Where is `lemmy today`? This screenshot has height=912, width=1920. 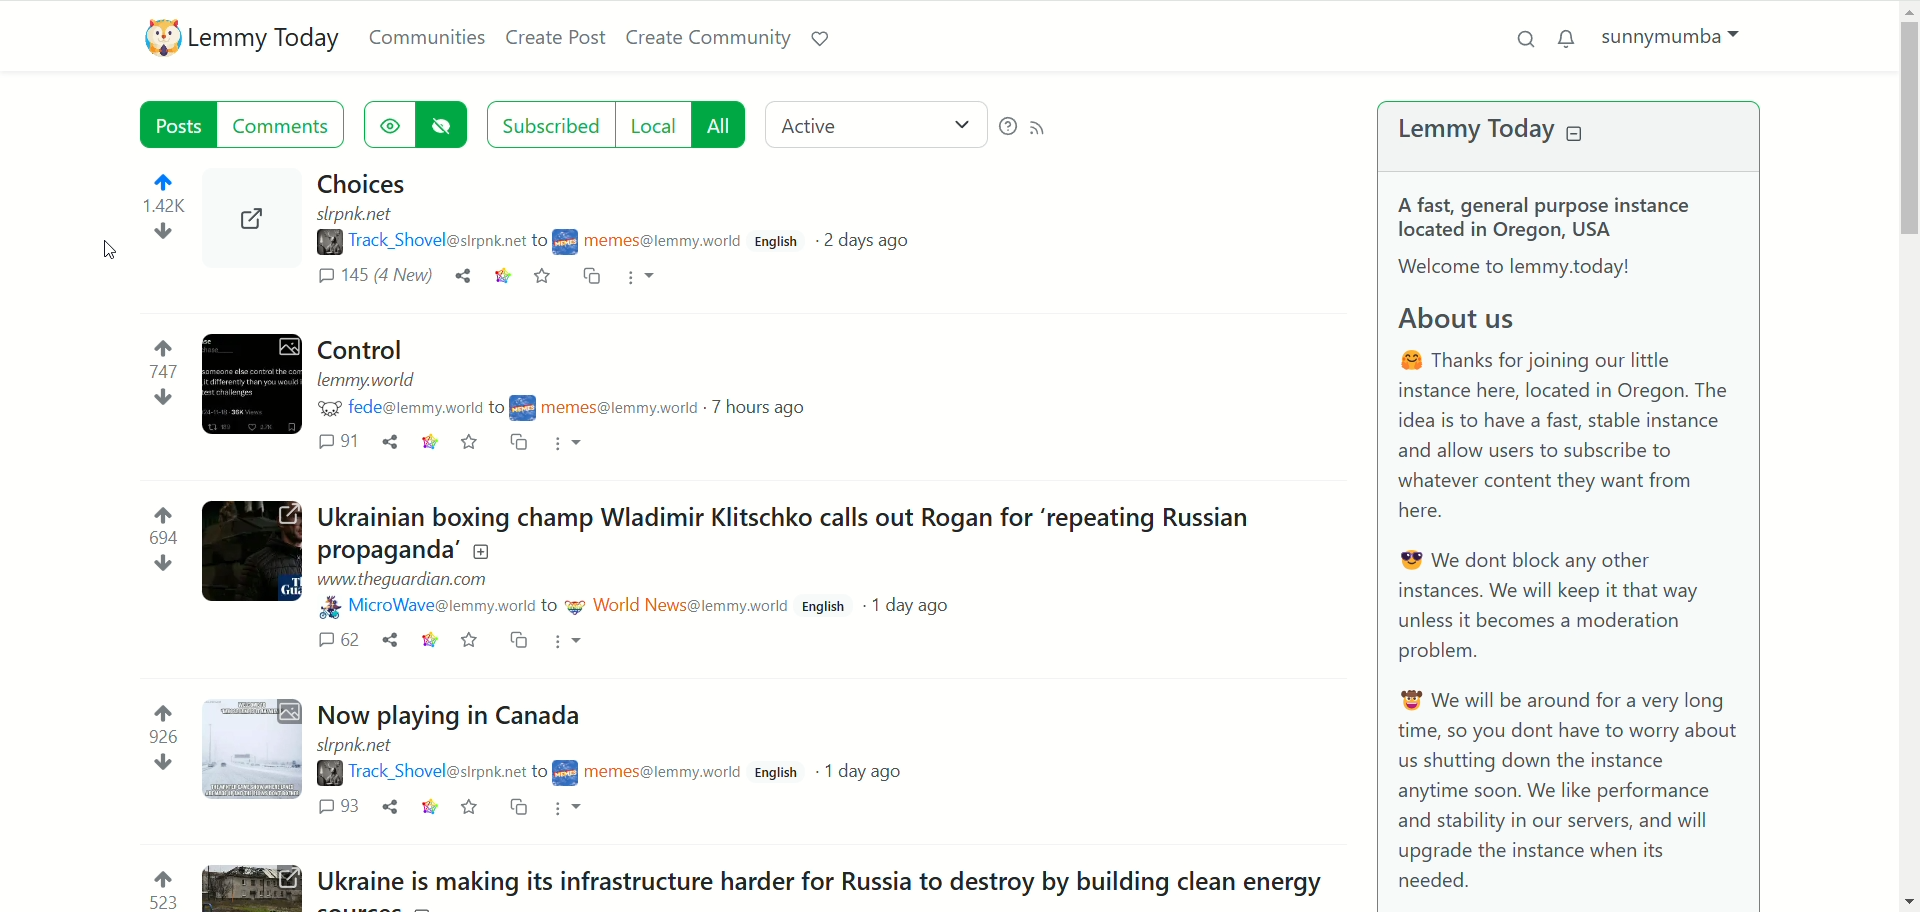 lemmy today is located at coordinates (1466, 132).